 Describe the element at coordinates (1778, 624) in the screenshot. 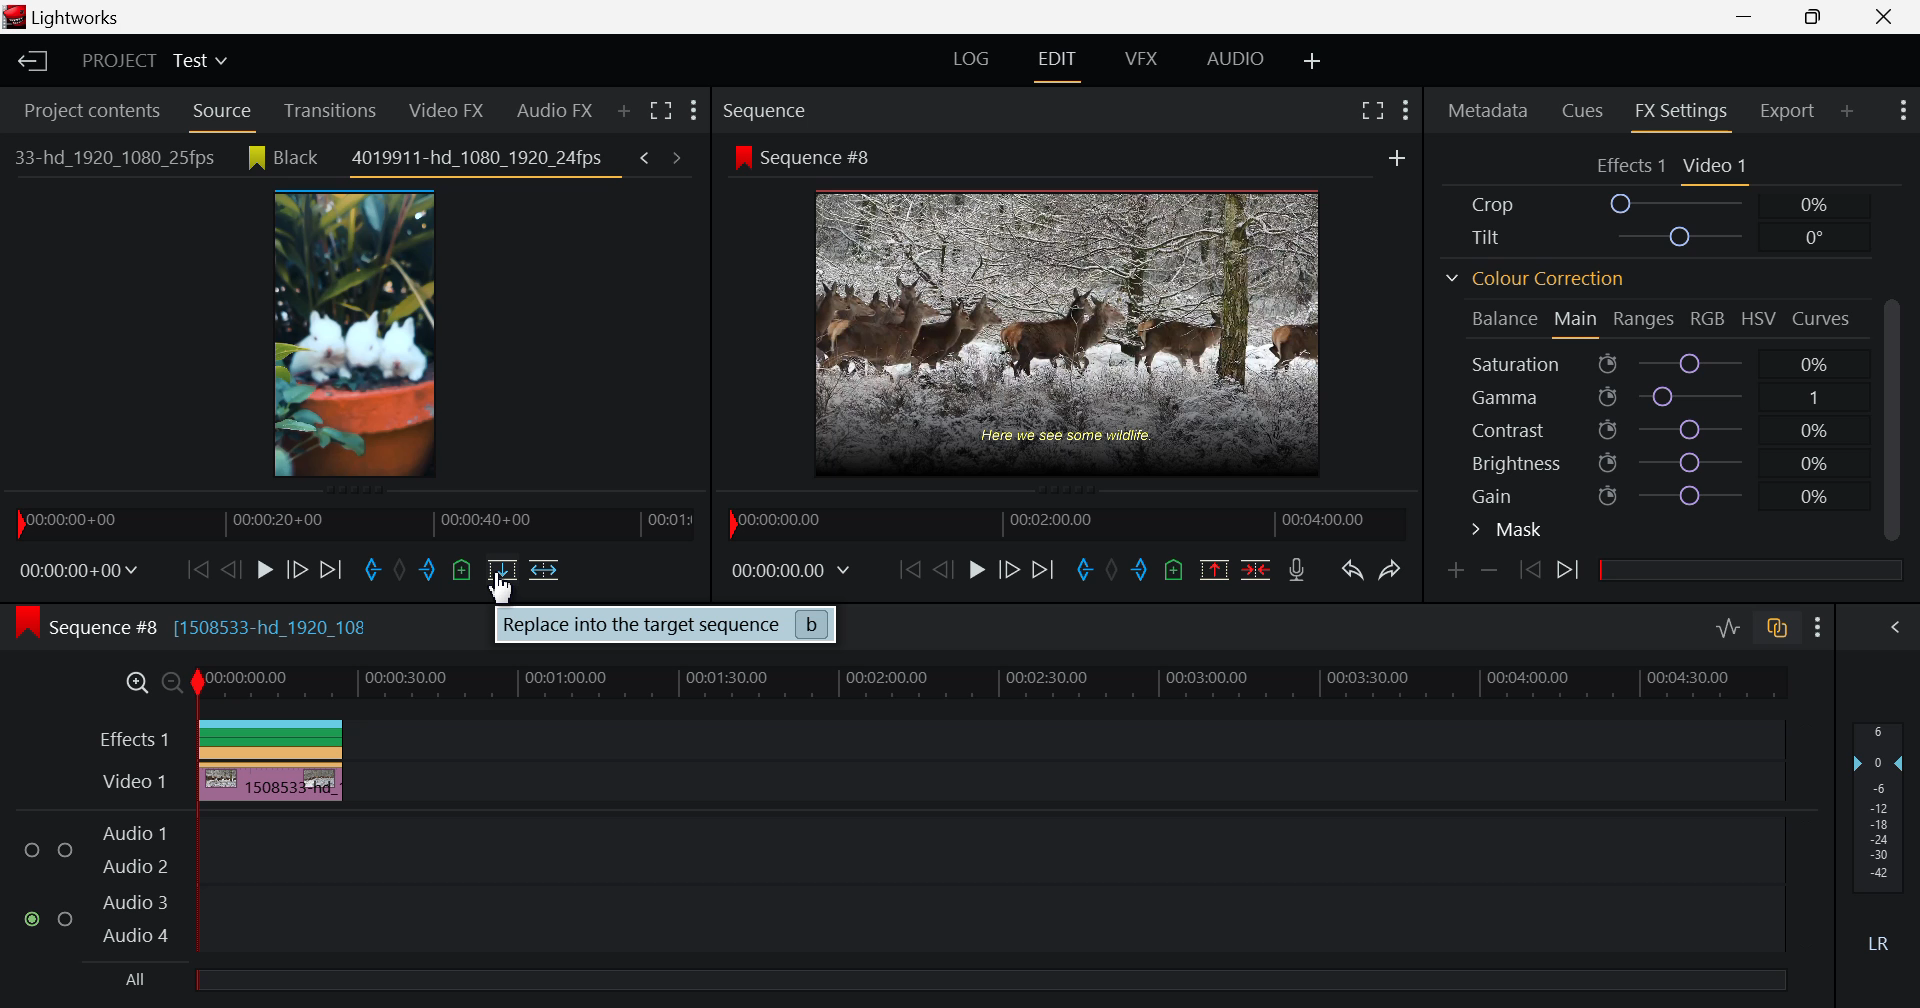

I see `toggle auto track sync` at that location.